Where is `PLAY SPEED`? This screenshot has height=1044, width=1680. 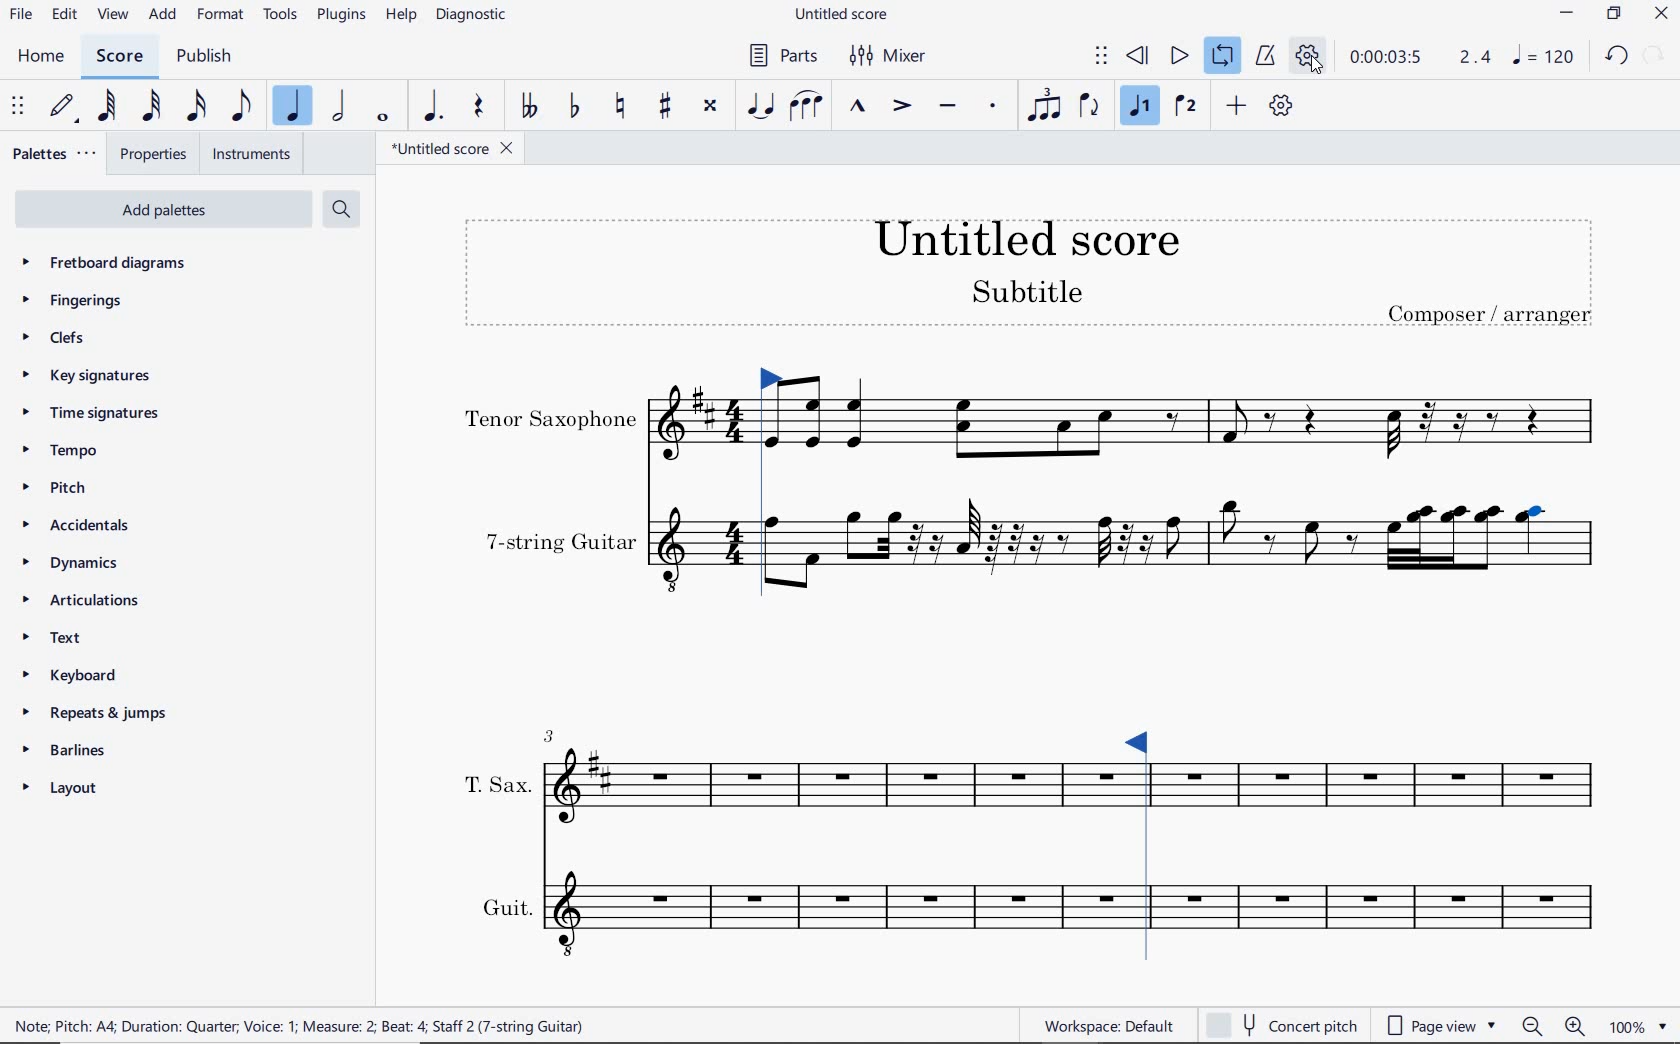 PLAY SPEED is located at coordinates (1423, 62).